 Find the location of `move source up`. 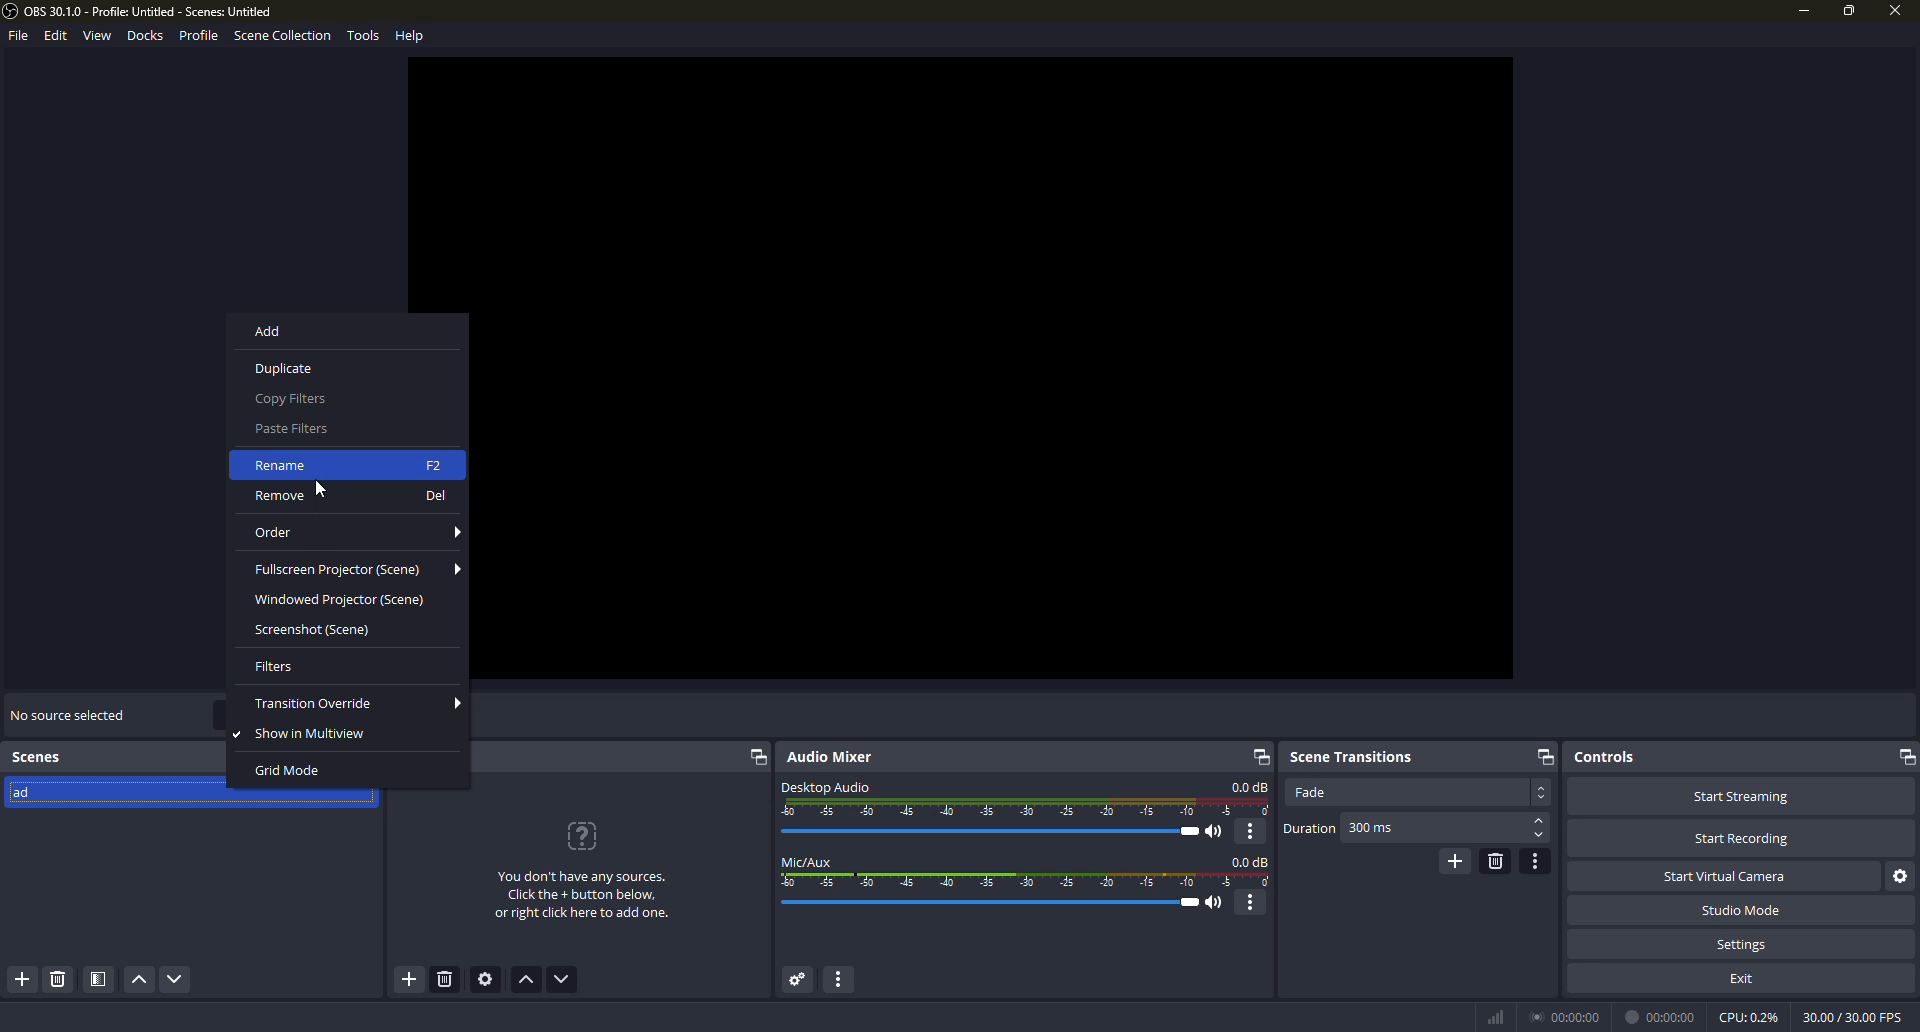

move source up is located at coordinates (528, 981).